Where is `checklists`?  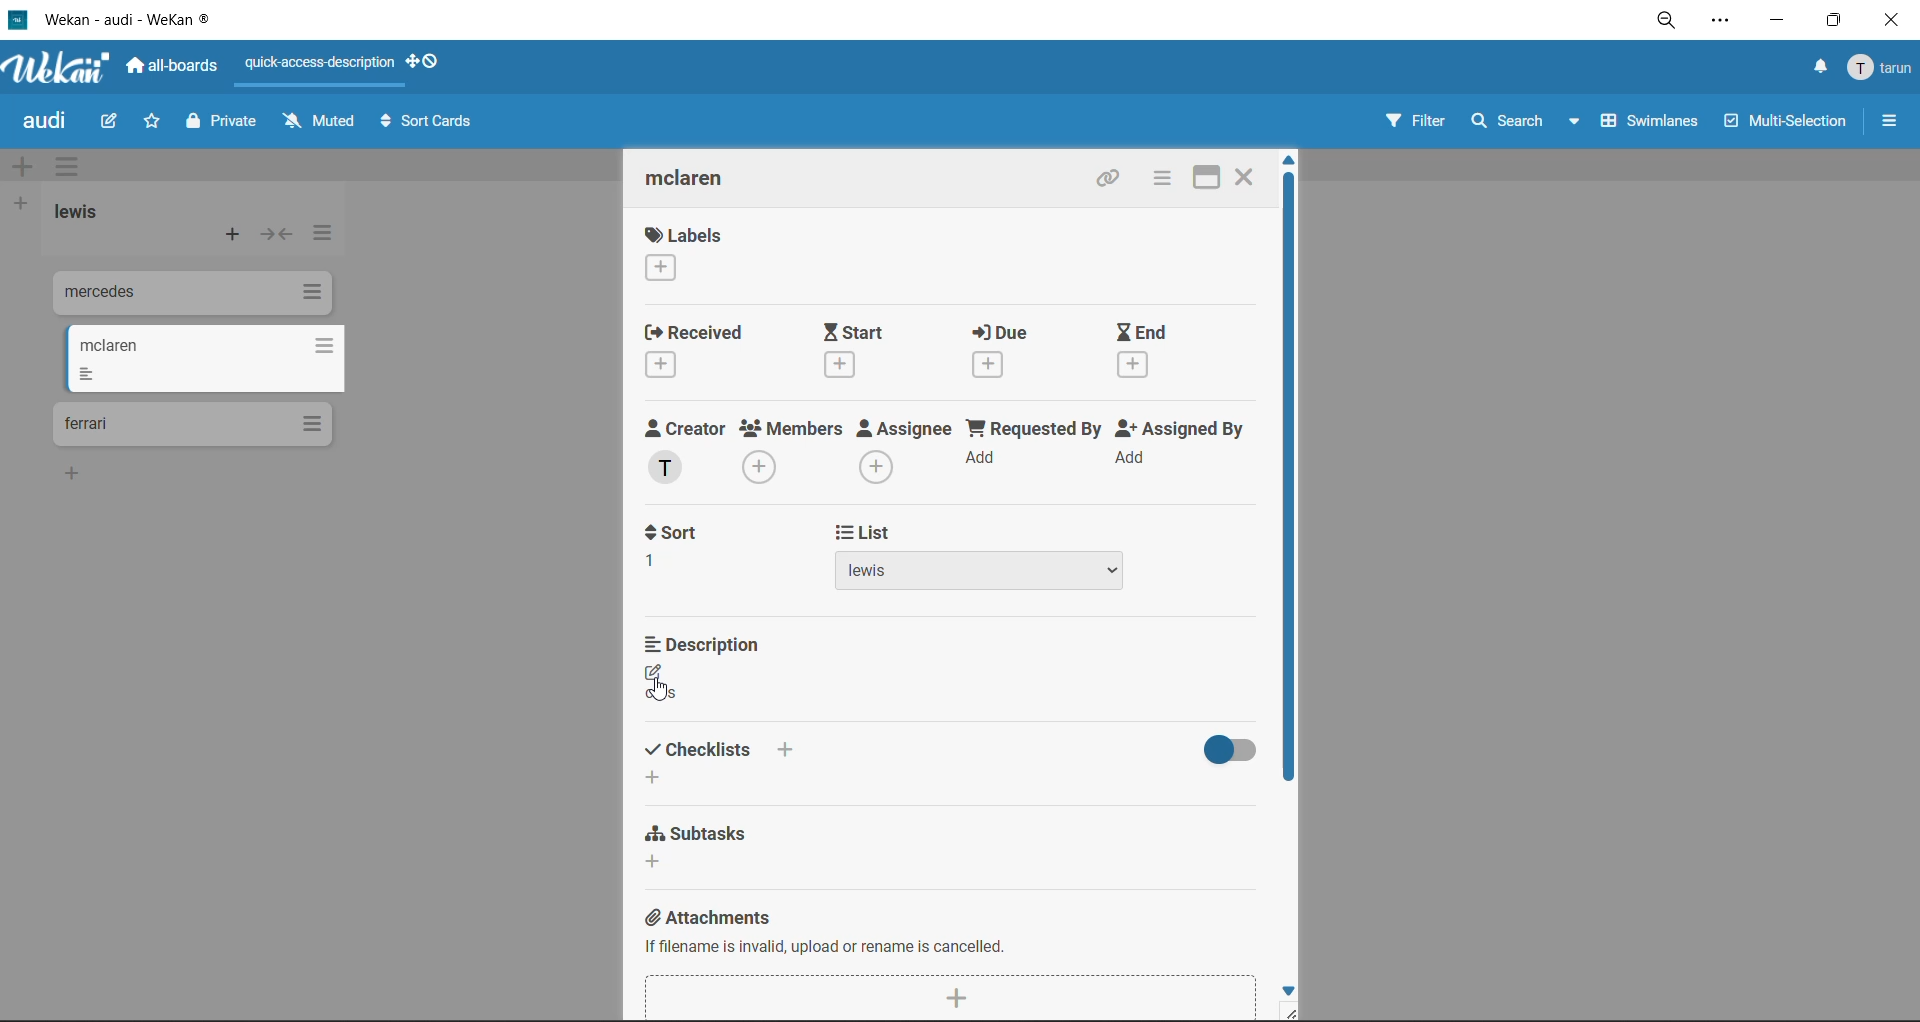 checklists is located at coordinates (732, 761).